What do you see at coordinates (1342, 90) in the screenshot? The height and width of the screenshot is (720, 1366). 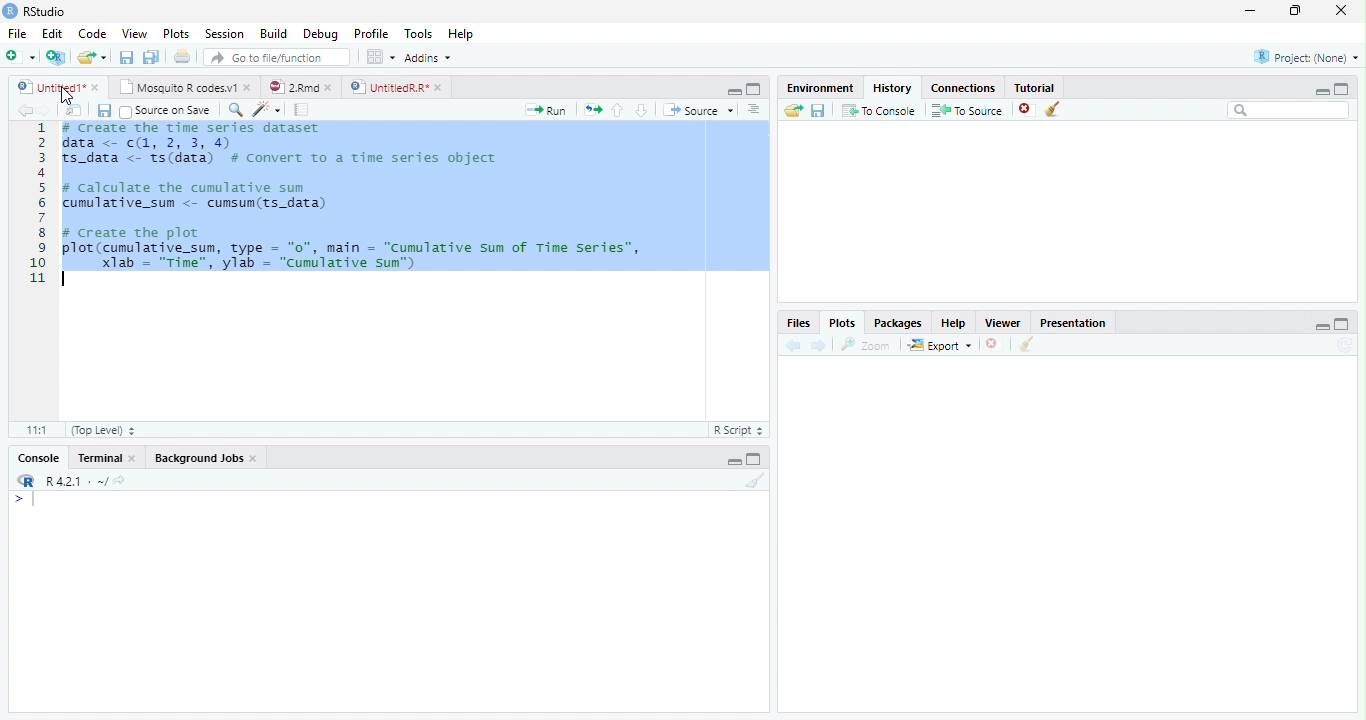 I see `Maximize` at bounding box center [1342, 90].